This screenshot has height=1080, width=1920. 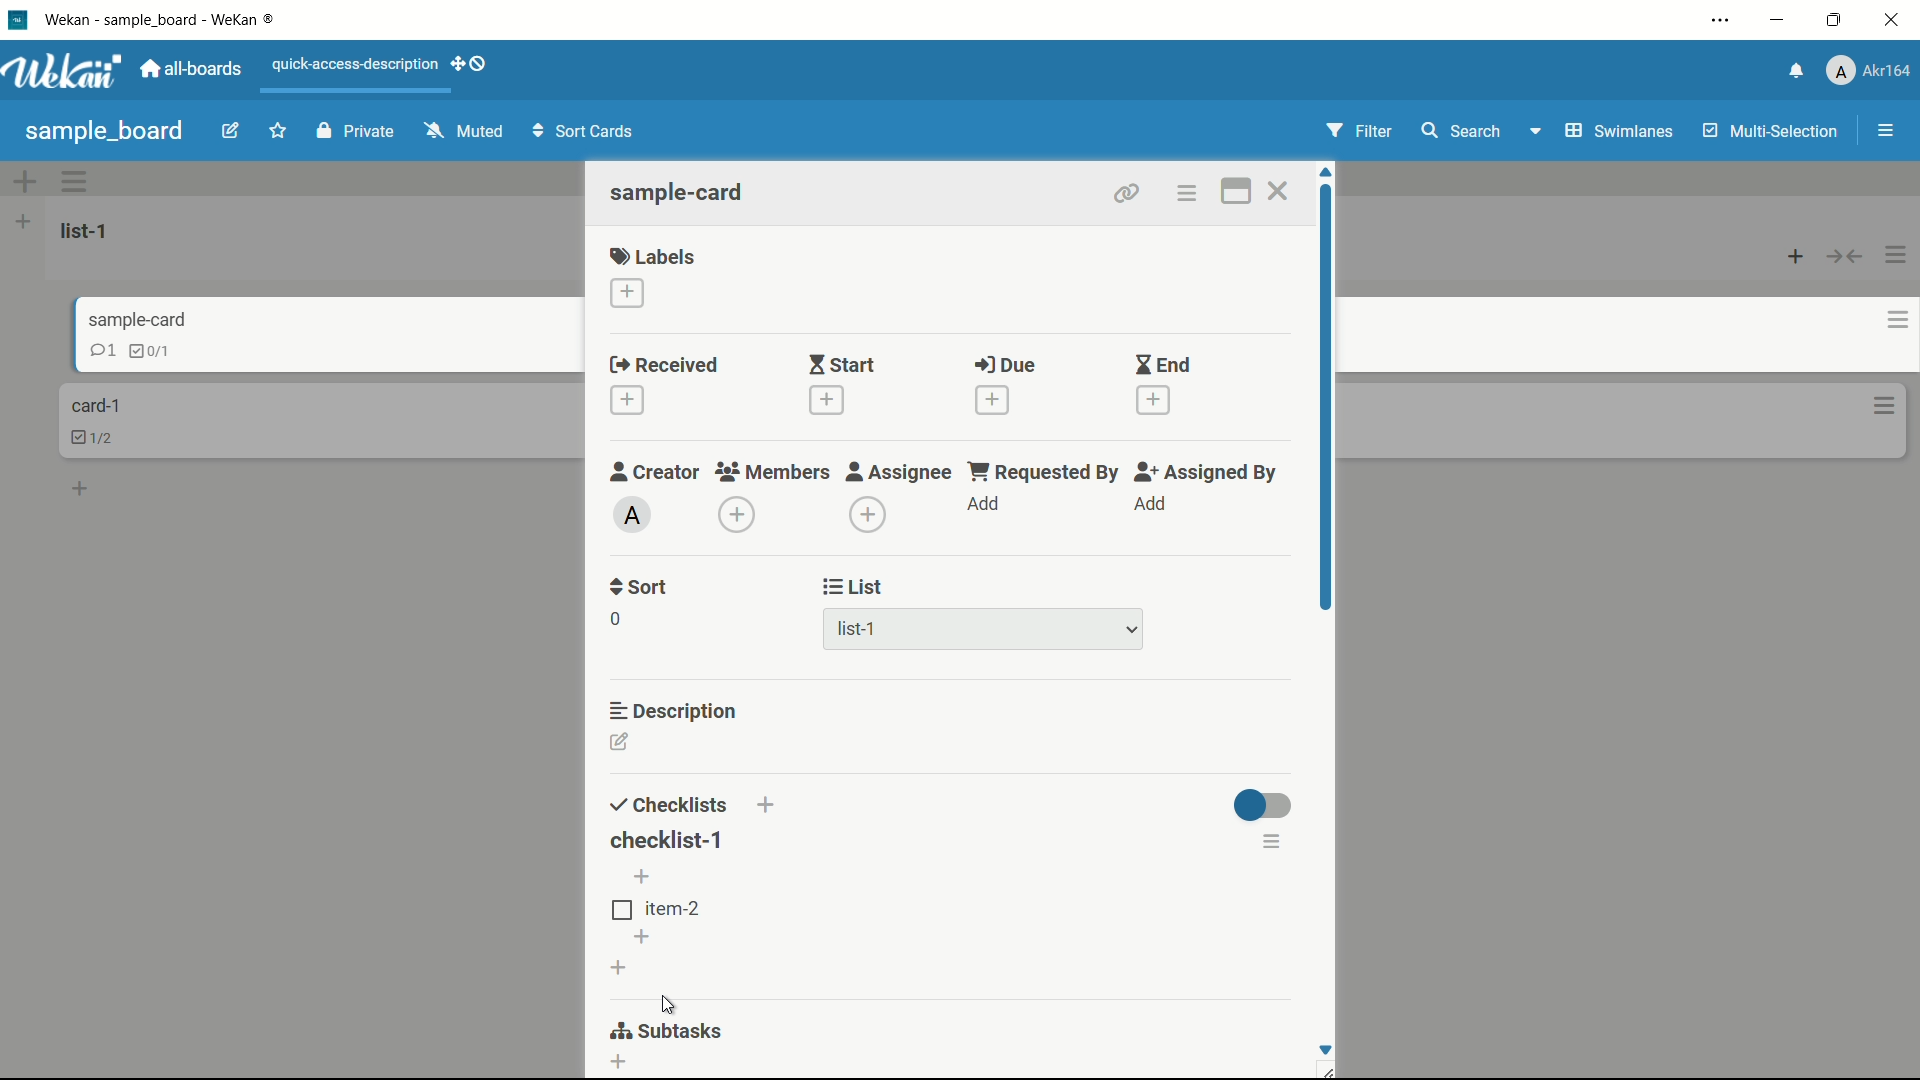 What do you see at coordinates (359, 130) in the screenshot?
I see `private` at bounding box center [359, 130].